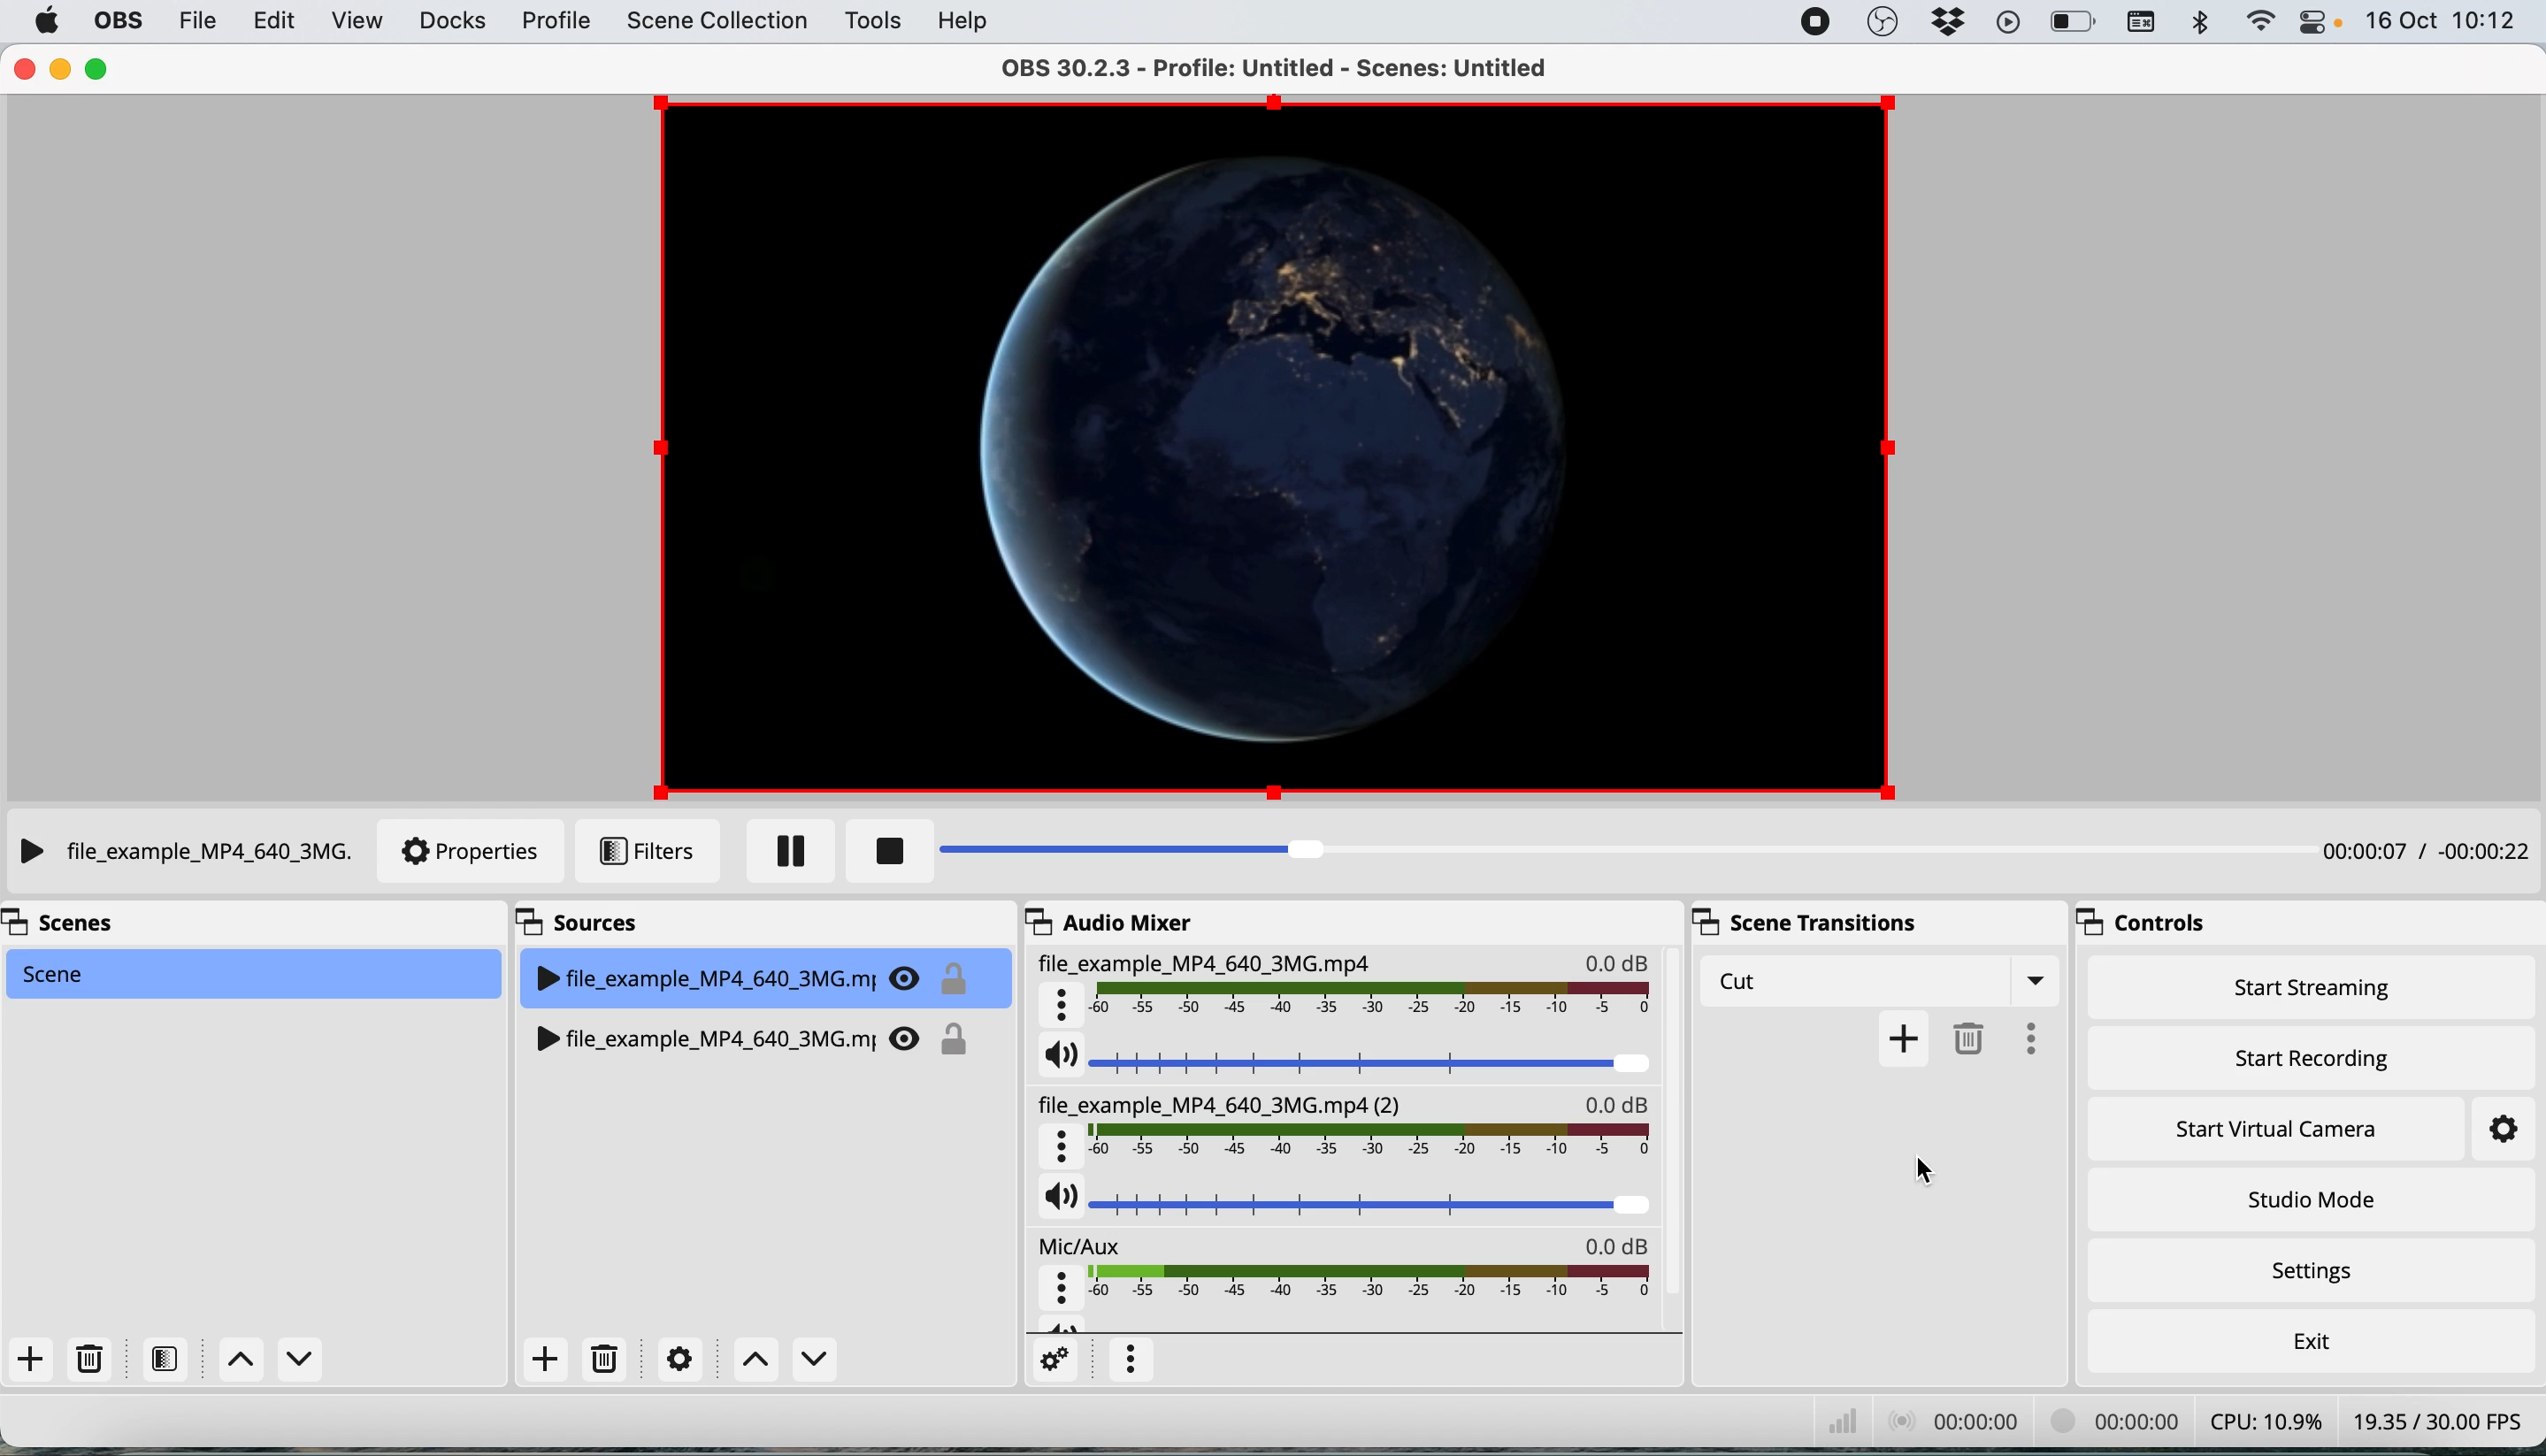 The image size is (2546, 1456). What do you see at coordinates (542, 1357) in the screenshot?
I see `add source` at bounding box center [542, 1357].